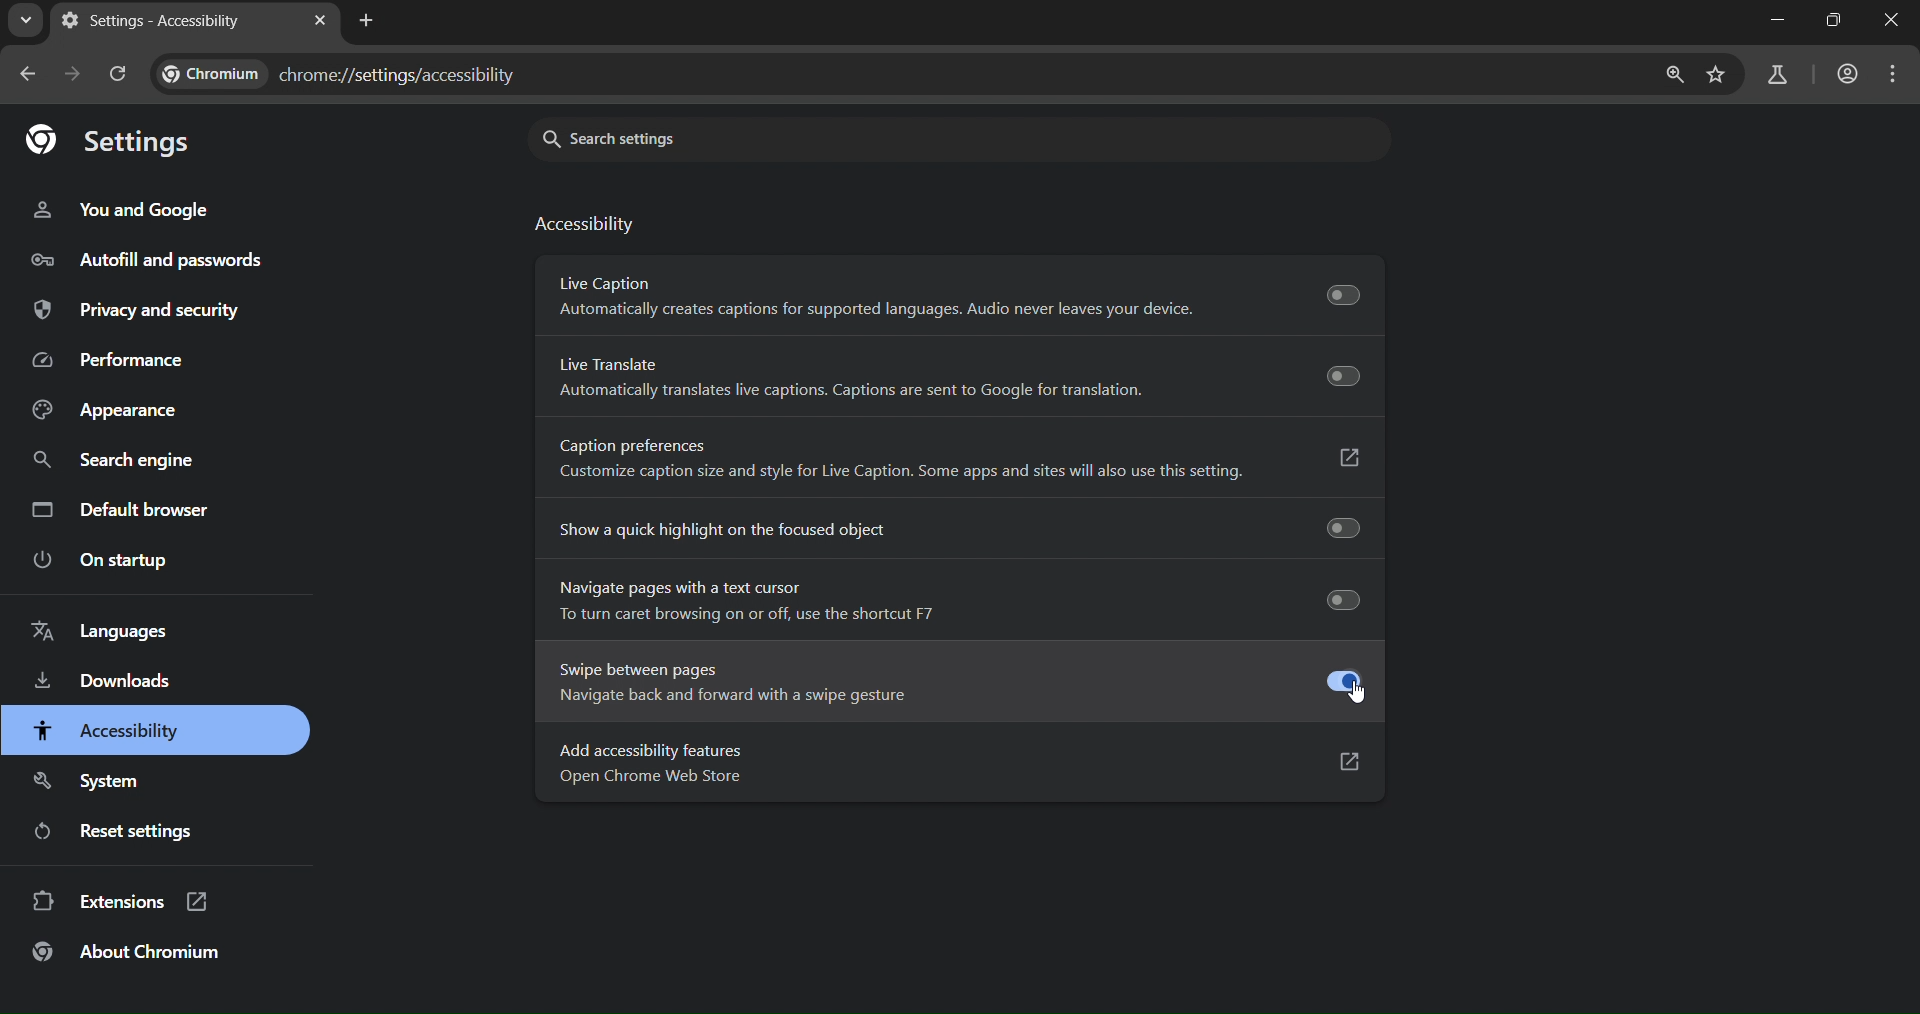 This screenshot has height=1014, width=1920. I want to click on search engine, so click(109, 457).